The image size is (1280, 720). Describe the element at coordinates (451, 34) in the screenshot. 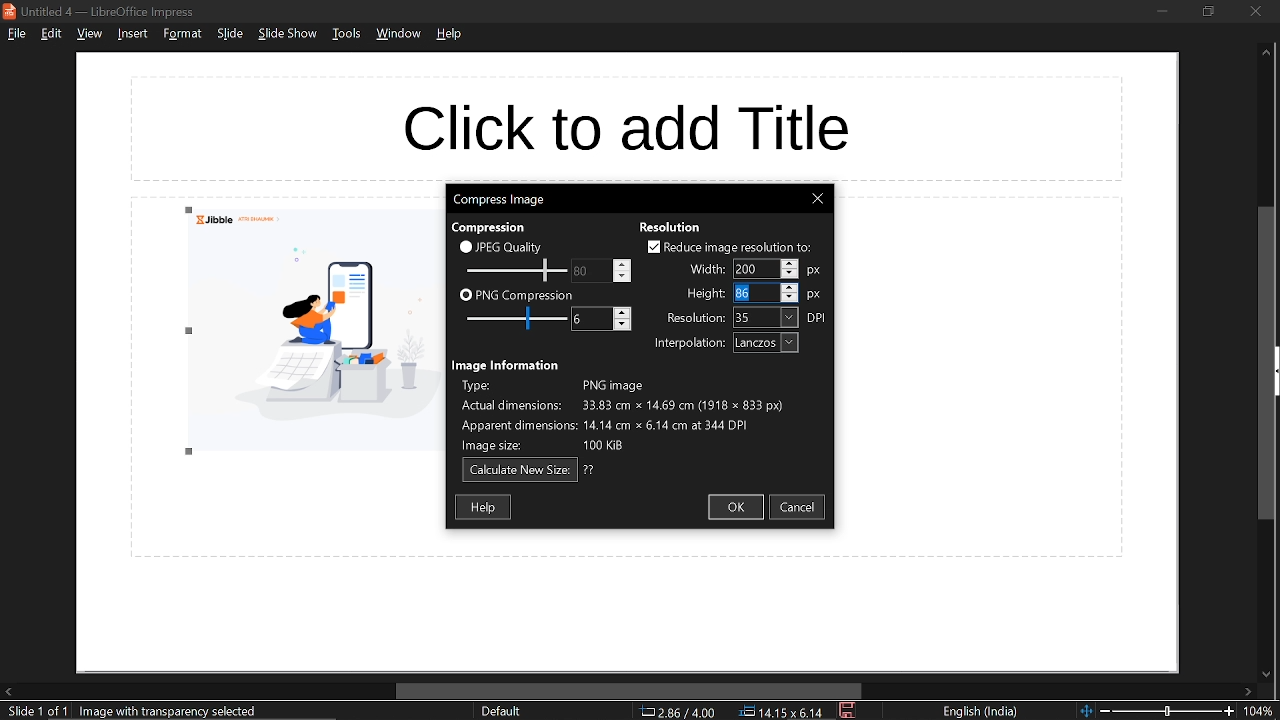

I see `help` at that location.